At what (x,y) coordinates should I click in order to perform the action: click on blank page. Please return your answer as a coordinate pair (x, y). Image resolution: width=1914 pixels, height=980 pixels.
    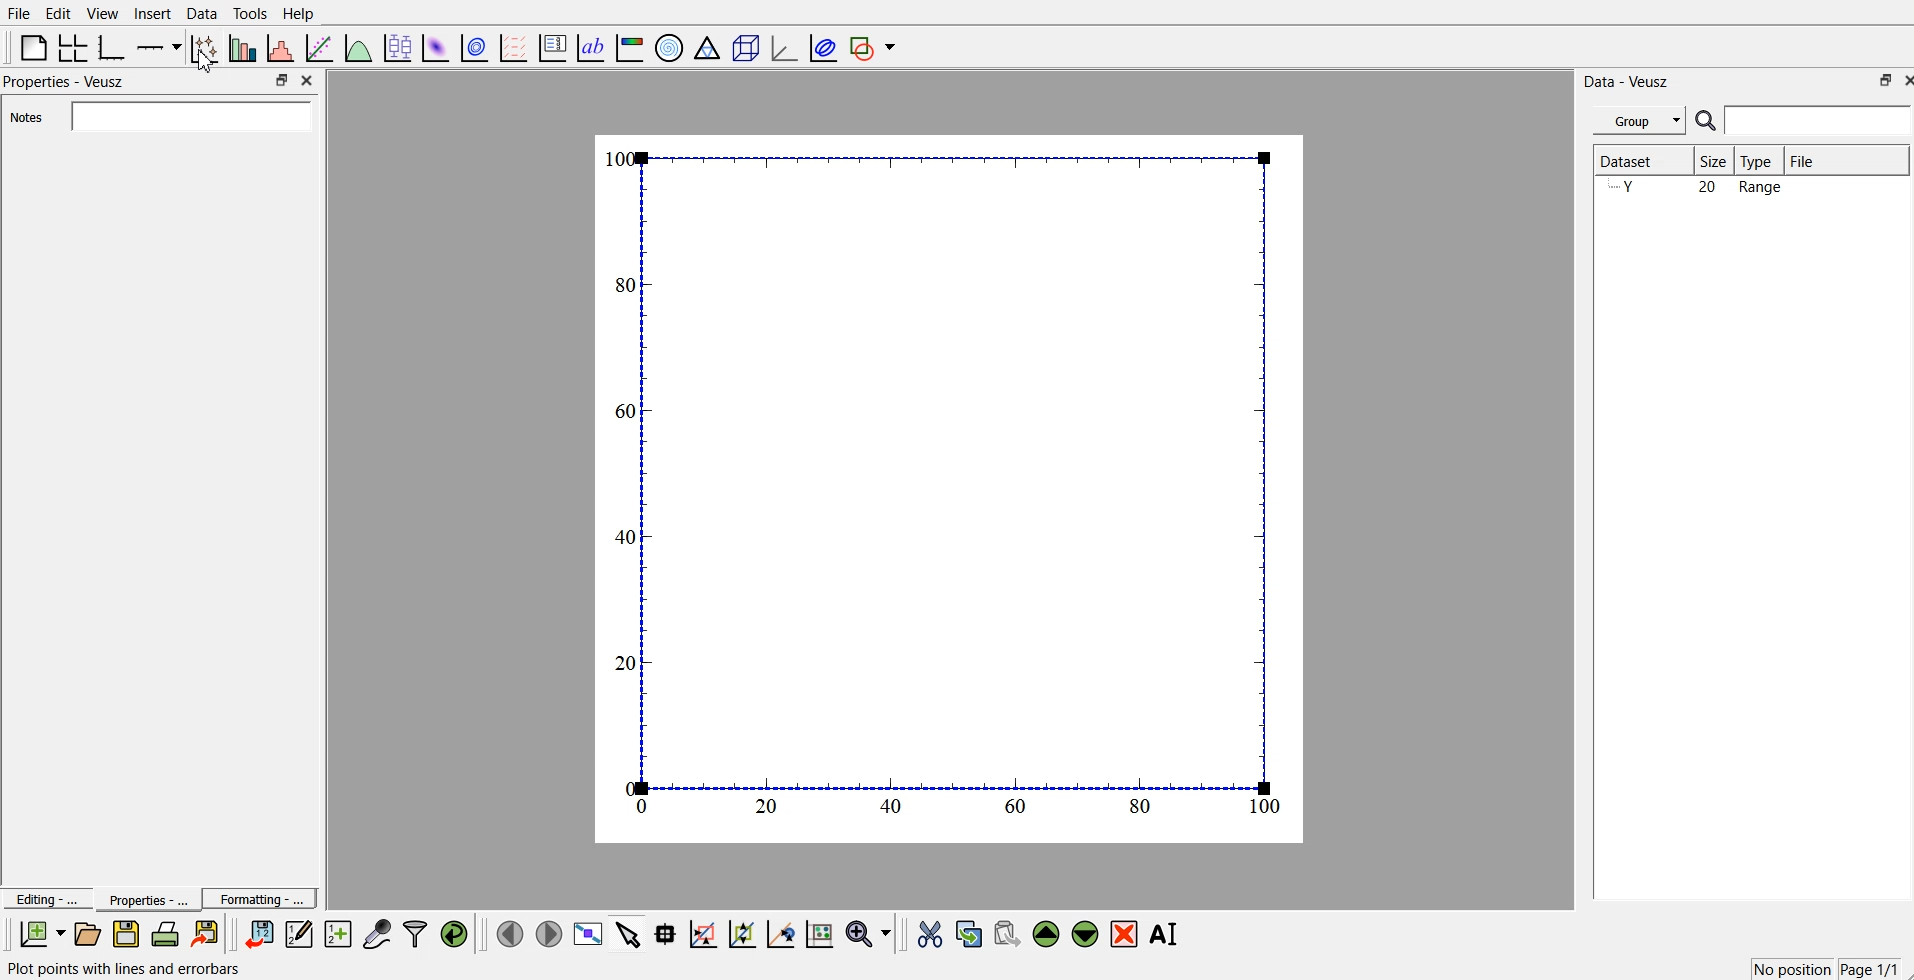
    Looking at the image, I should click on (33, 47).